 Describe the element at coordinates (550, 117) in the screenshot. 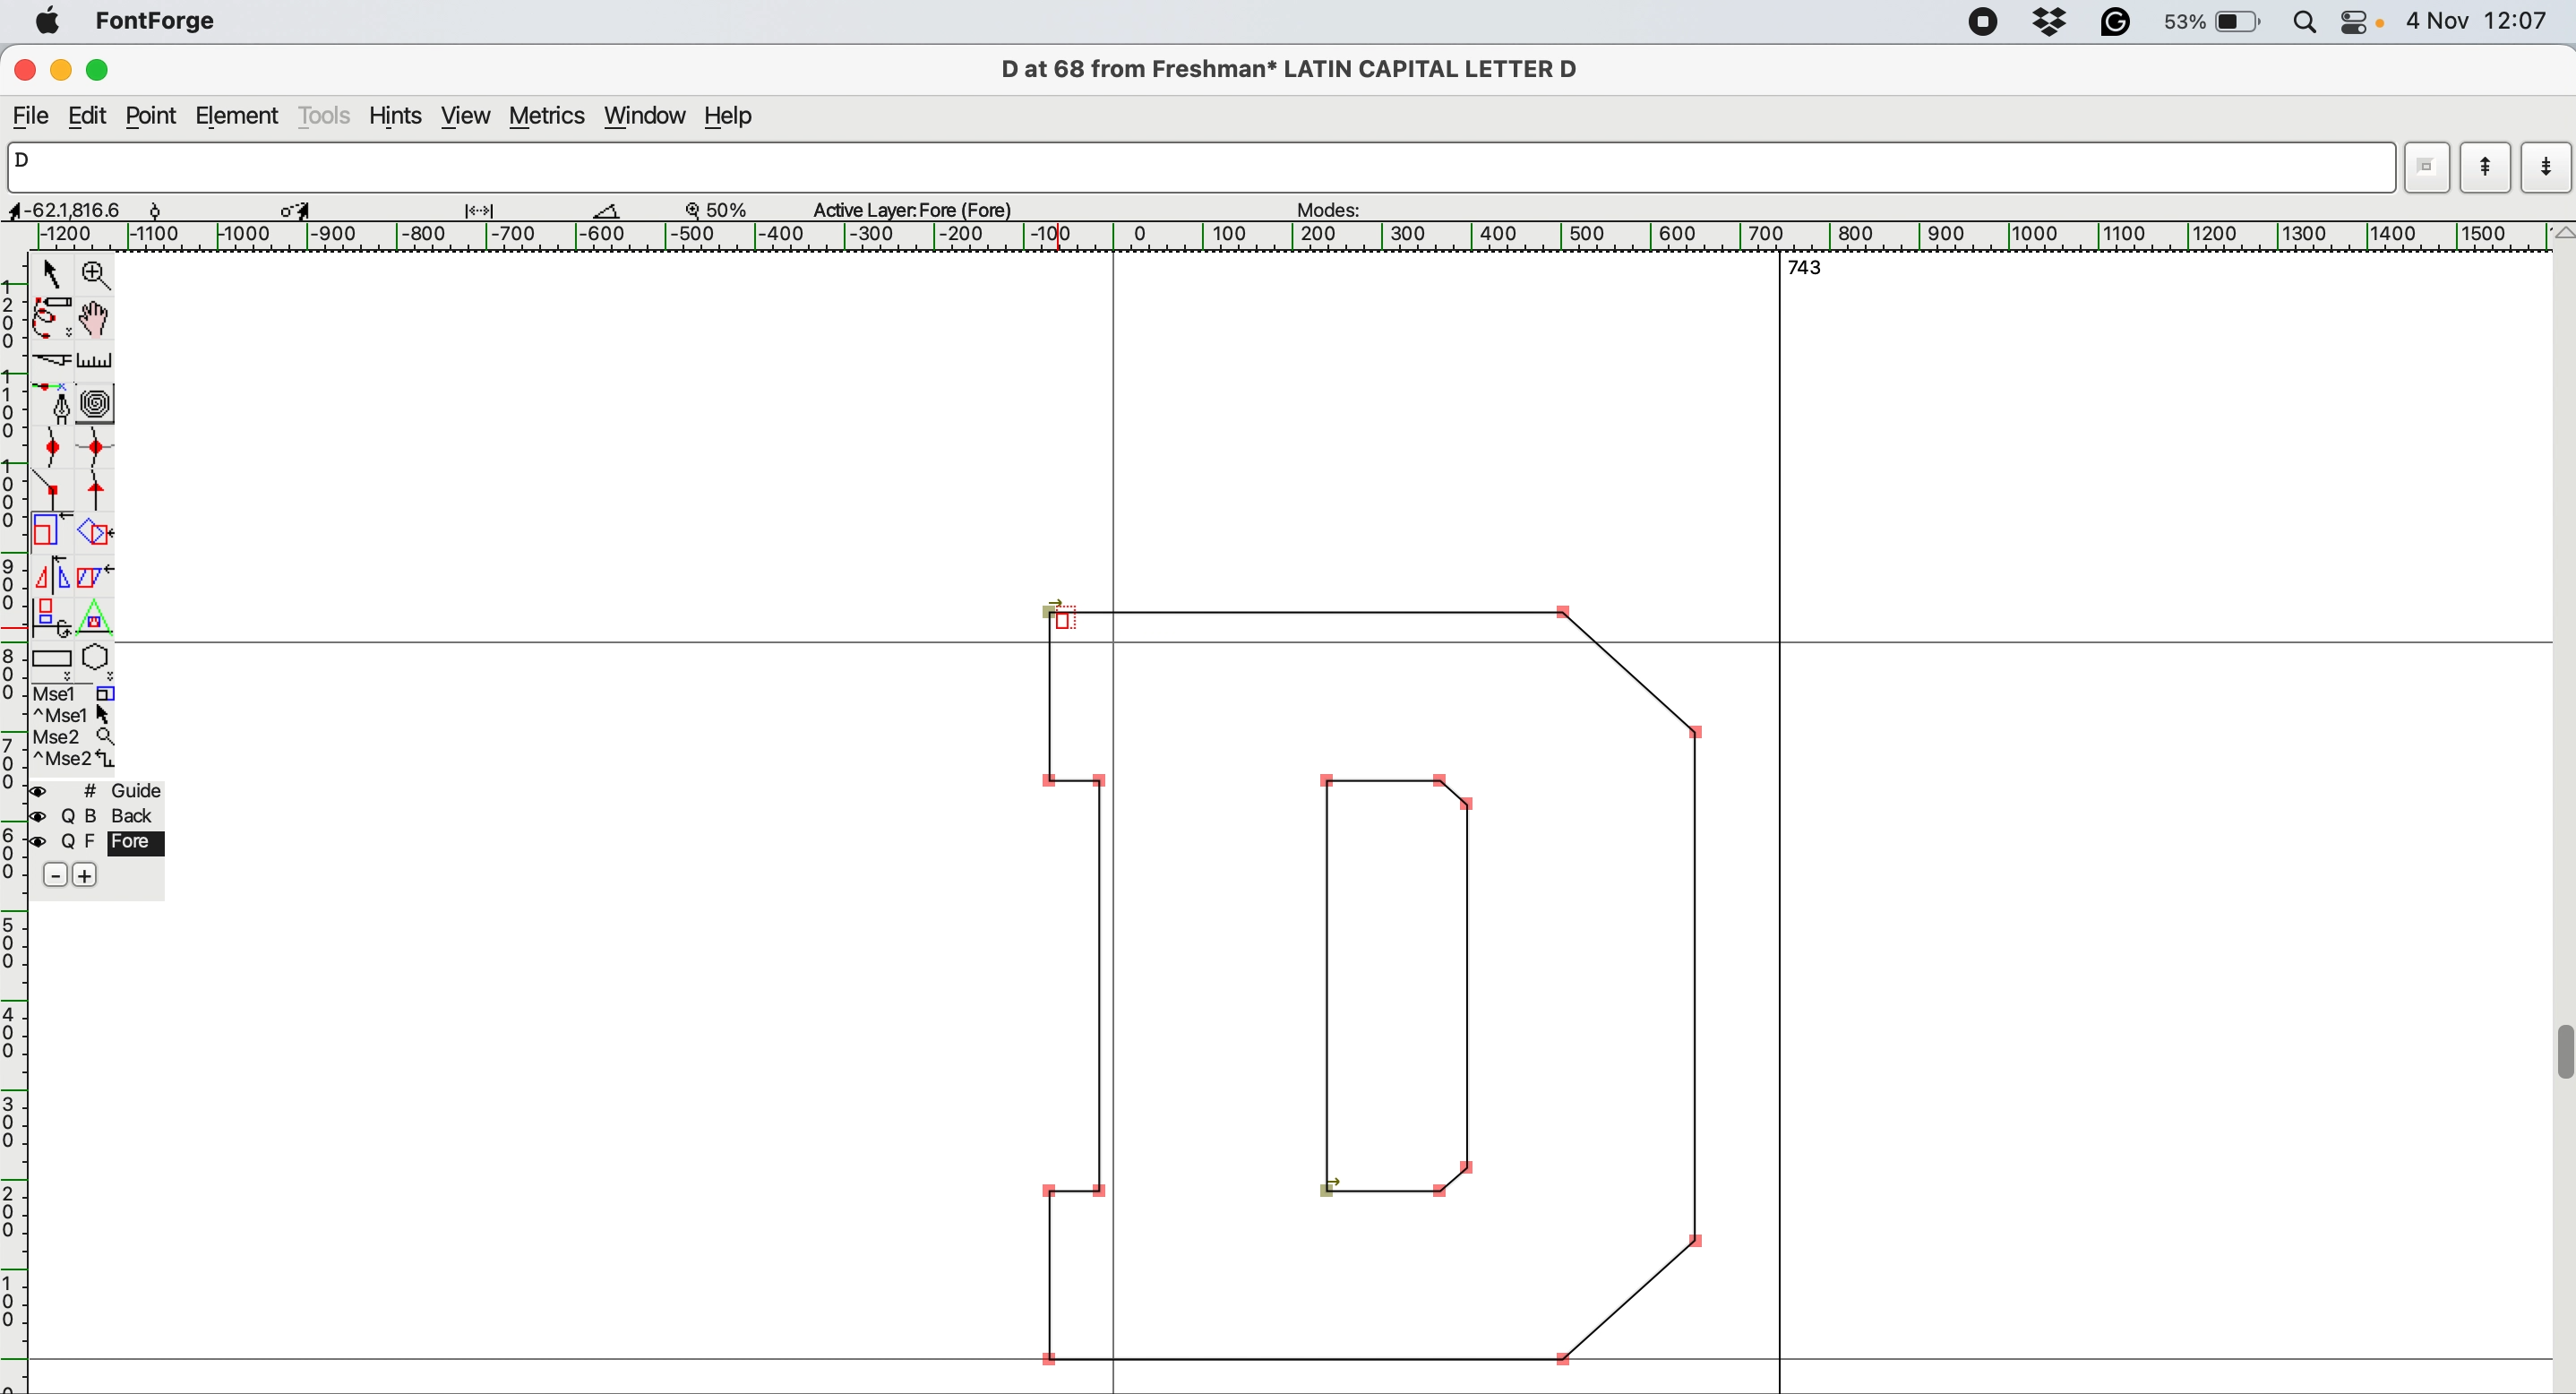

I see `metrics` at that location.